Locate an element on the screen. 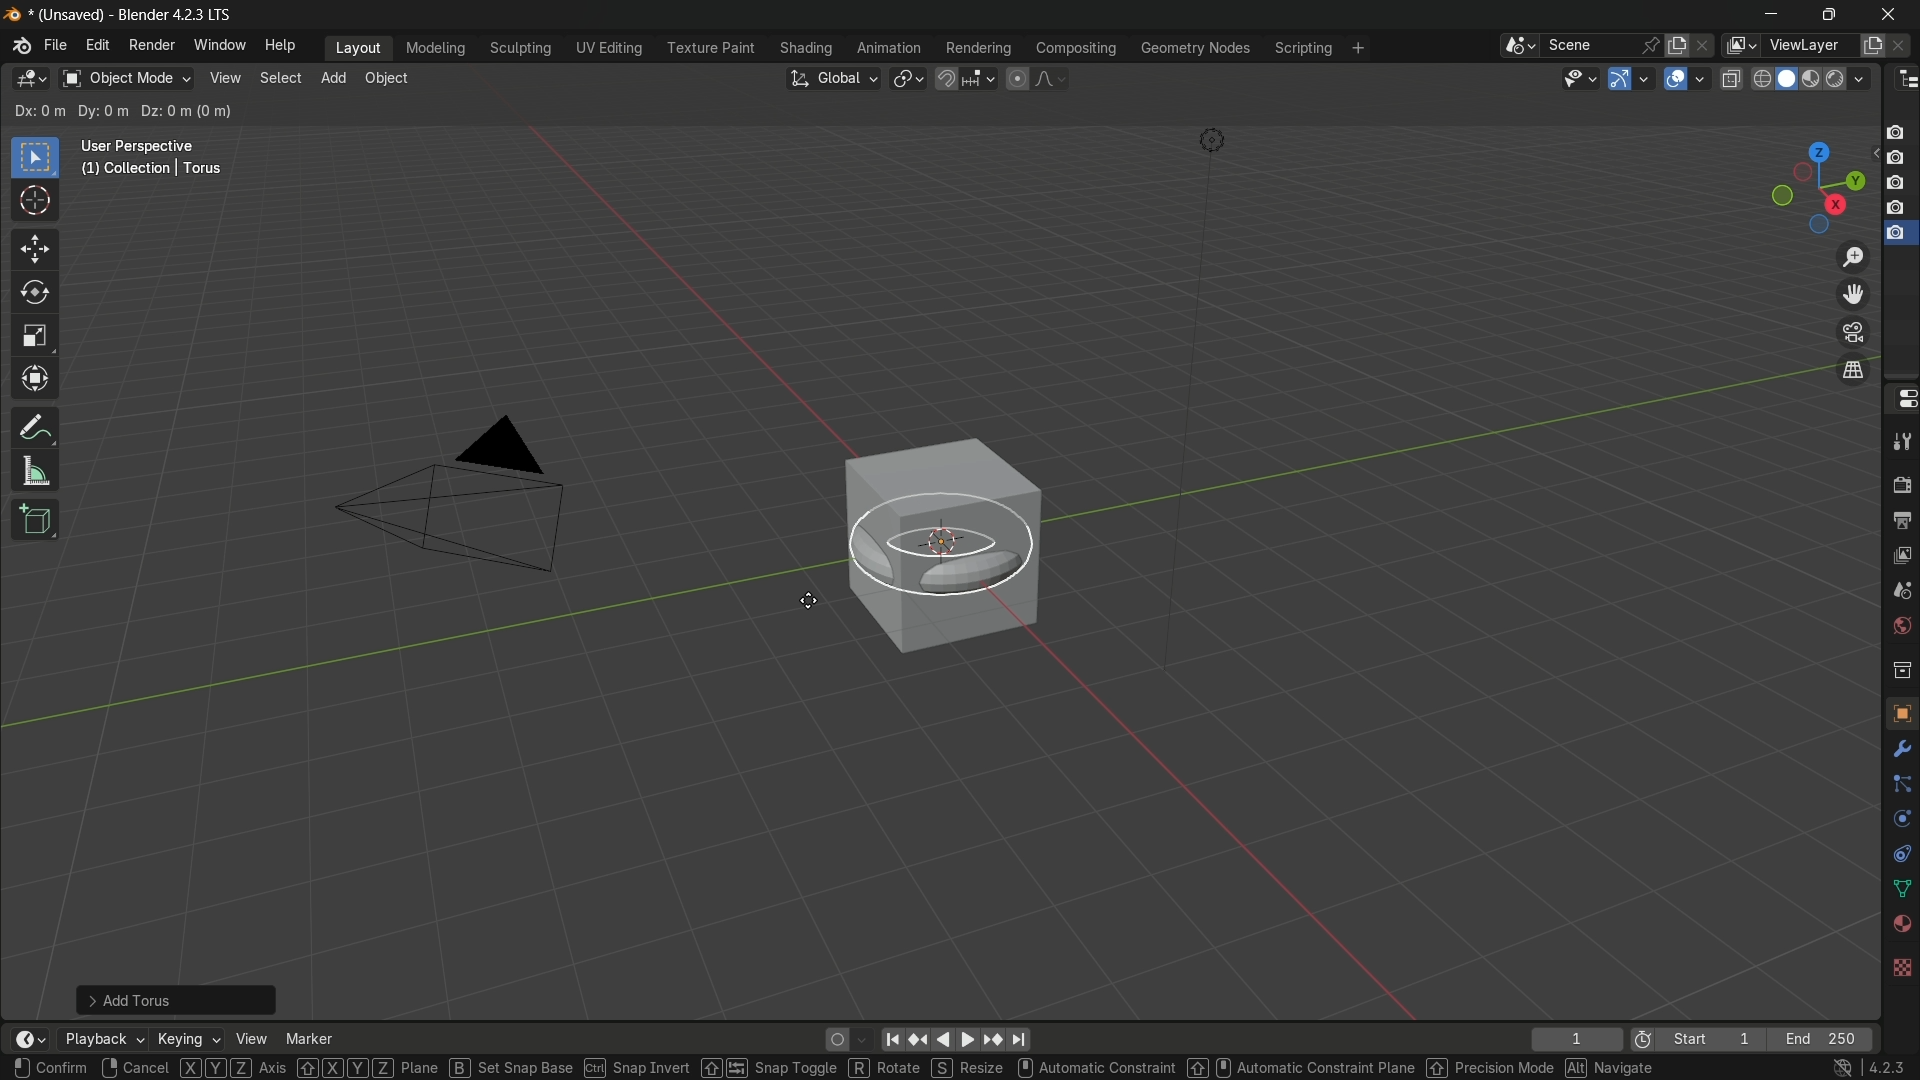 This screenshot has height=1080, width=1920. confirm is located at coordinates (52, 1066).